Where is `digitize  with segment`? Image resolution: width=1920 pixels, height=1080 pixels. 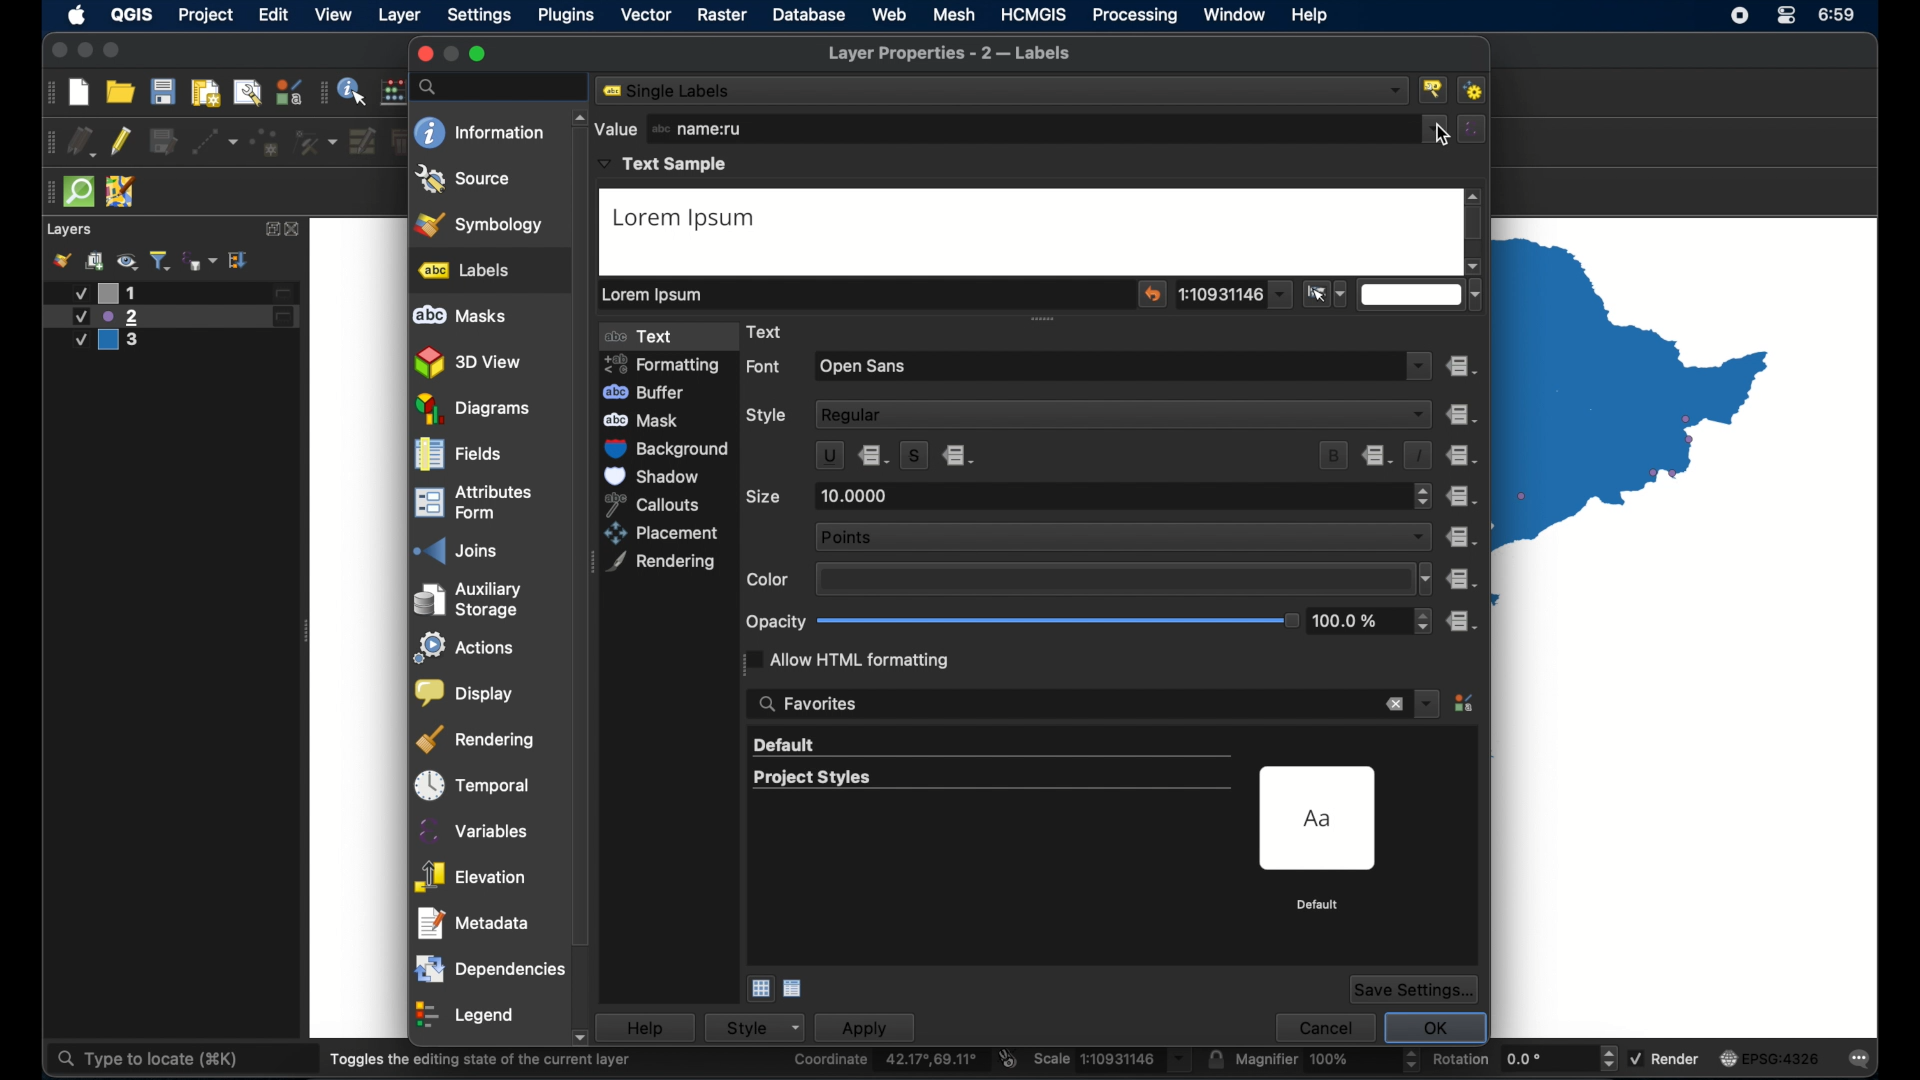 digitize  with segment is located at coordinates (215, 142).